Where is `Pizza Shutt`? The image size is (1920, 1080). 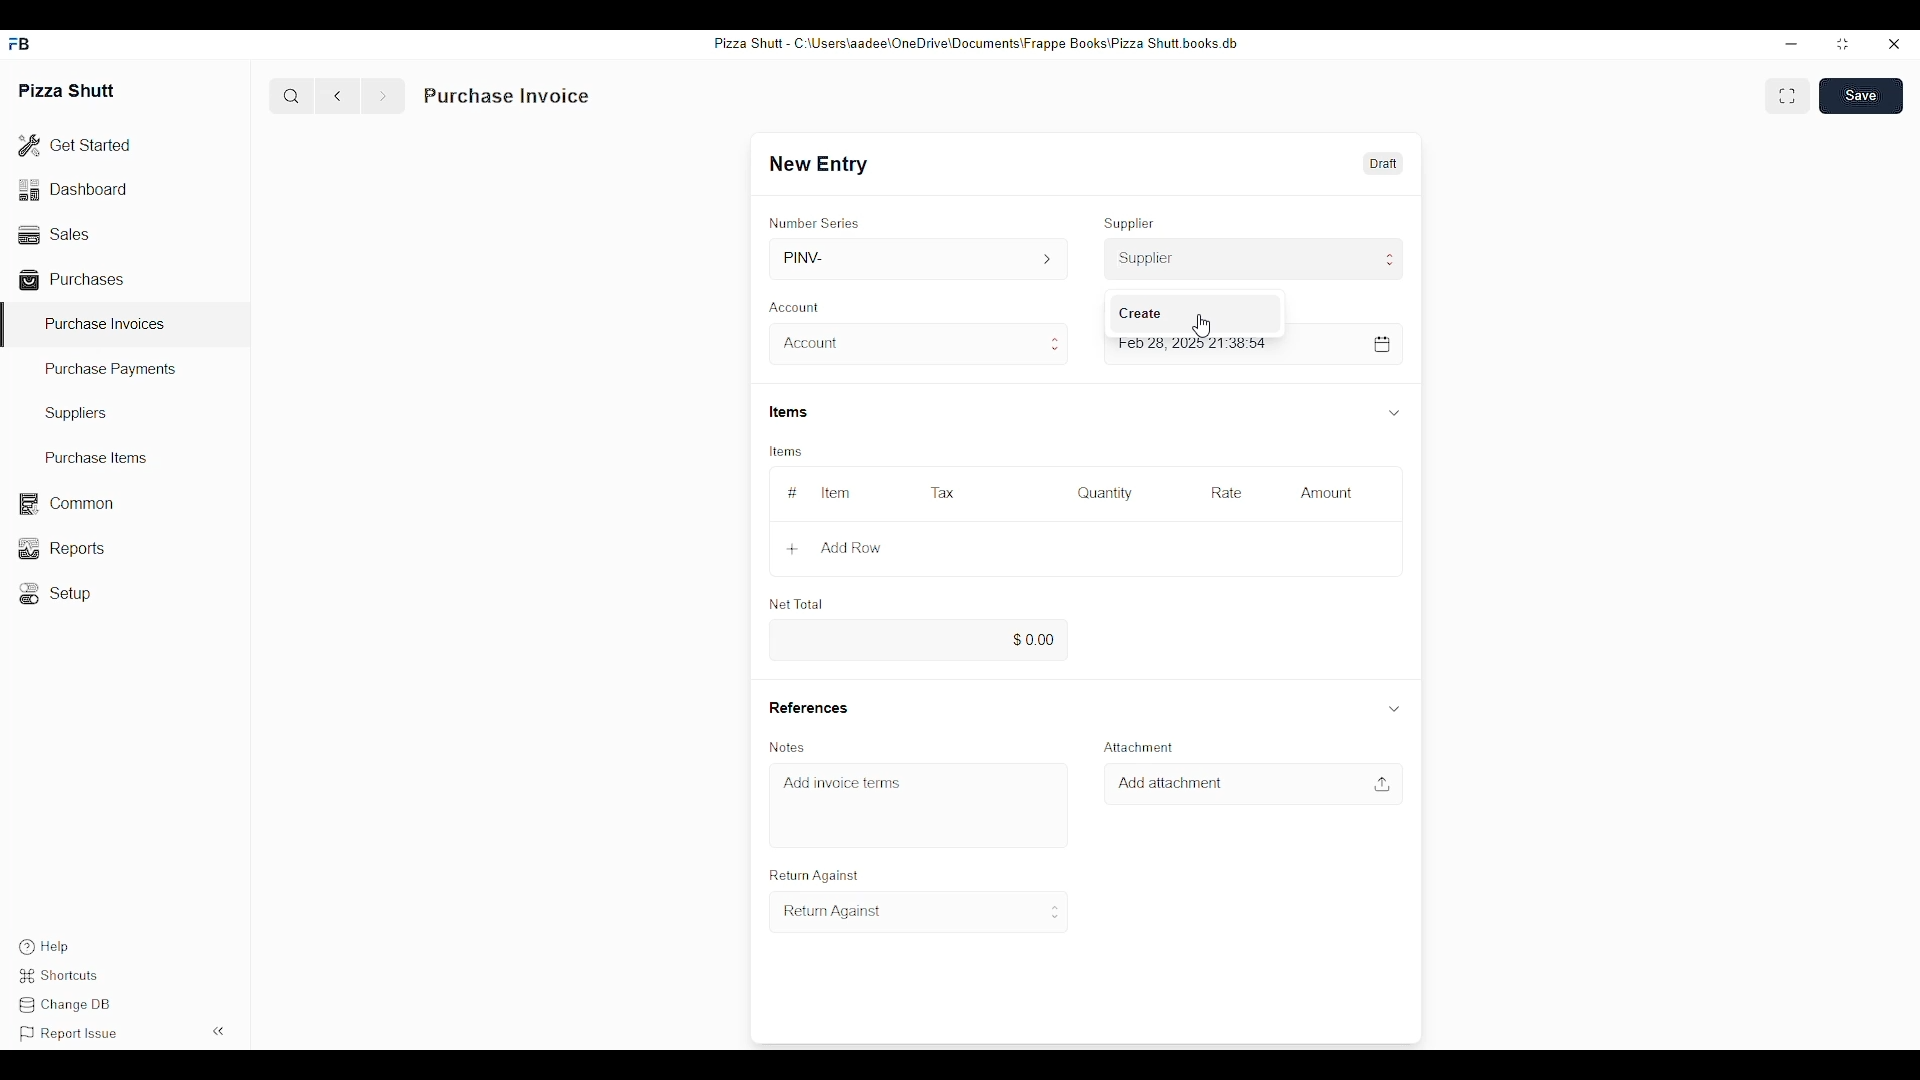
Pizza Shutt is located at coordinates (68, 89).